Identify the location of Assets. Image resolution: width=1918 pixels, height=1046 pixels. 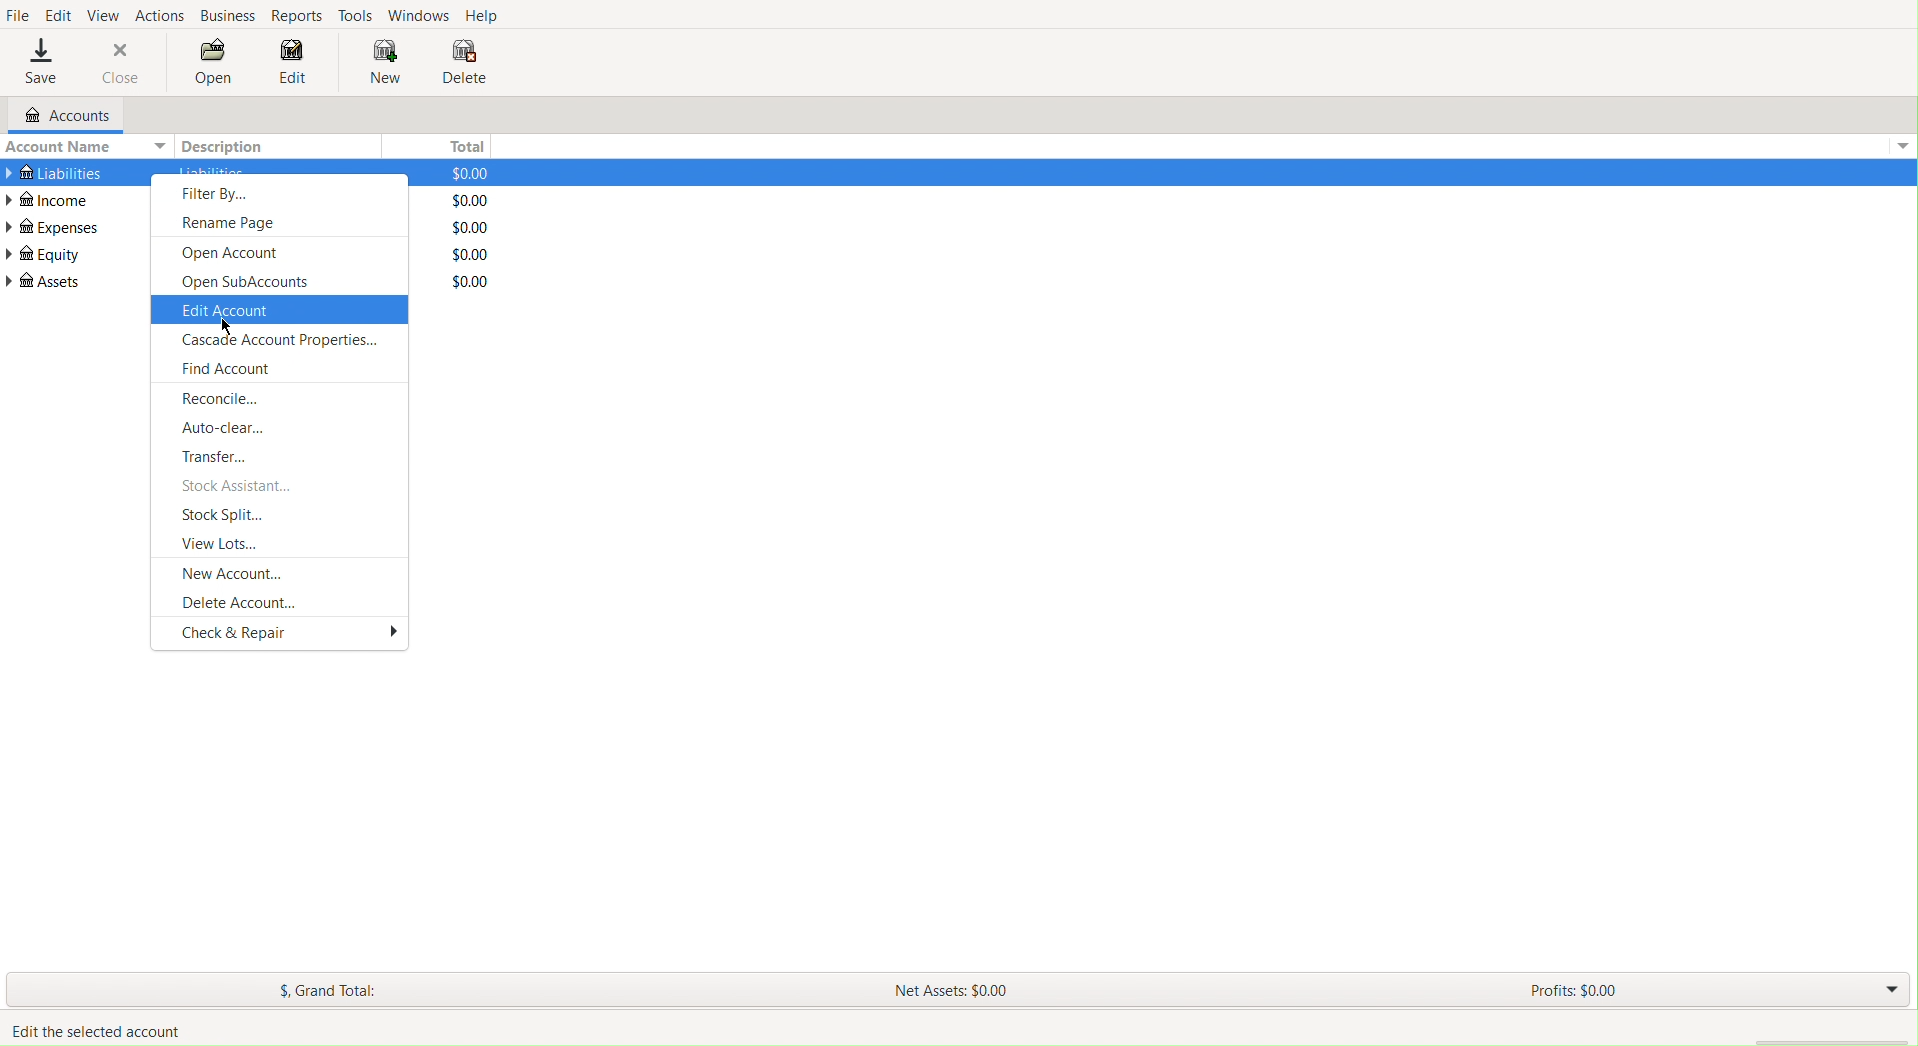
(46, 281).